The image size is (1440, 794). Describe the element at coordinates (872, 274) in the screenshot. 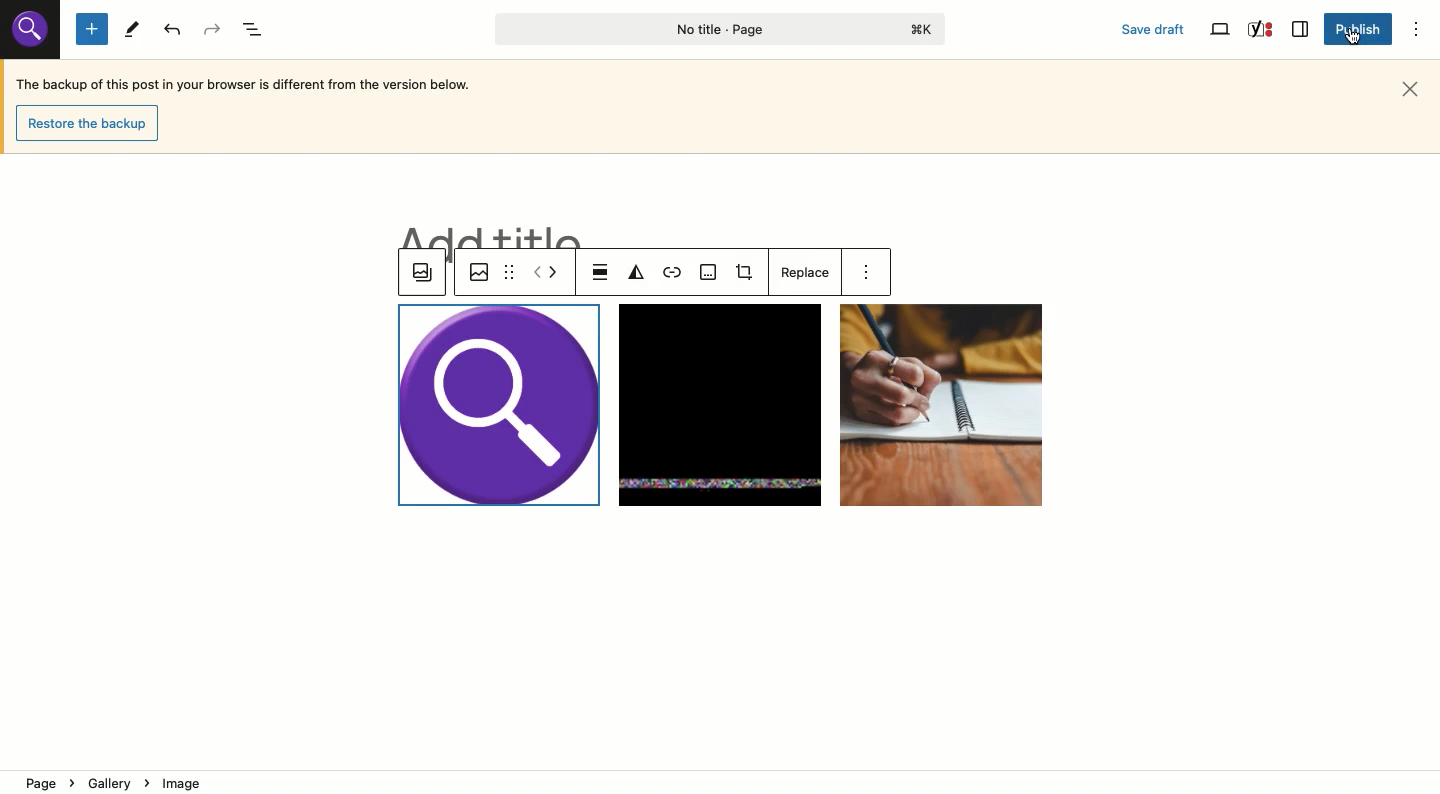

I see `options` at that location.